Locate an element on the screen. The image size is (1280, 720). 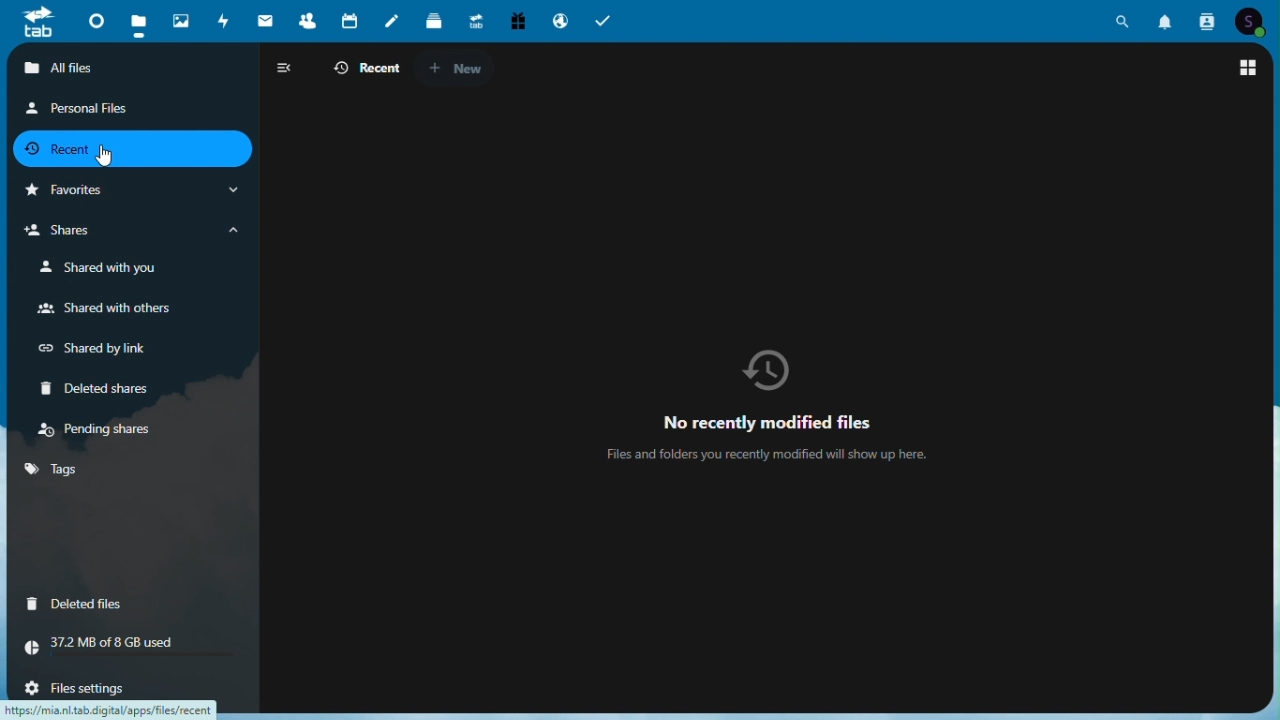
Favourites is located at coordinates (131, 190).